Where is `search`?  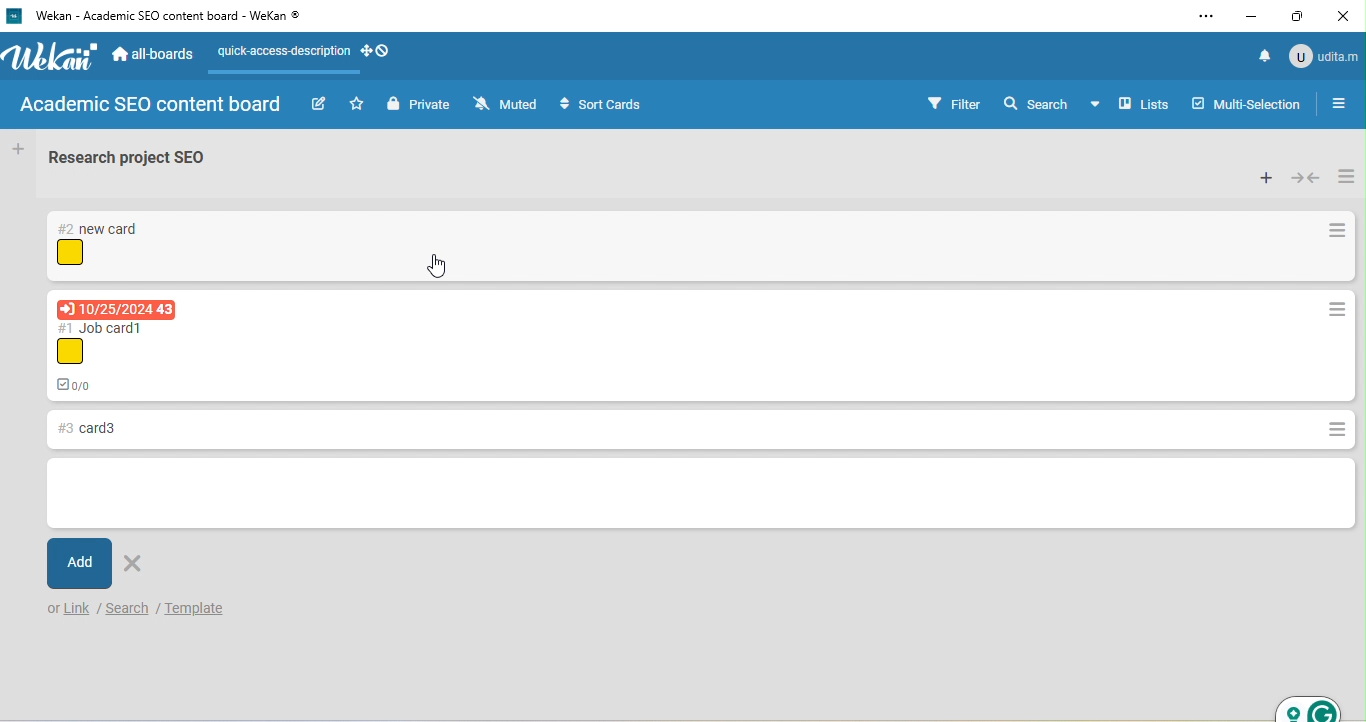 search is located at coordinates (1036, 102).